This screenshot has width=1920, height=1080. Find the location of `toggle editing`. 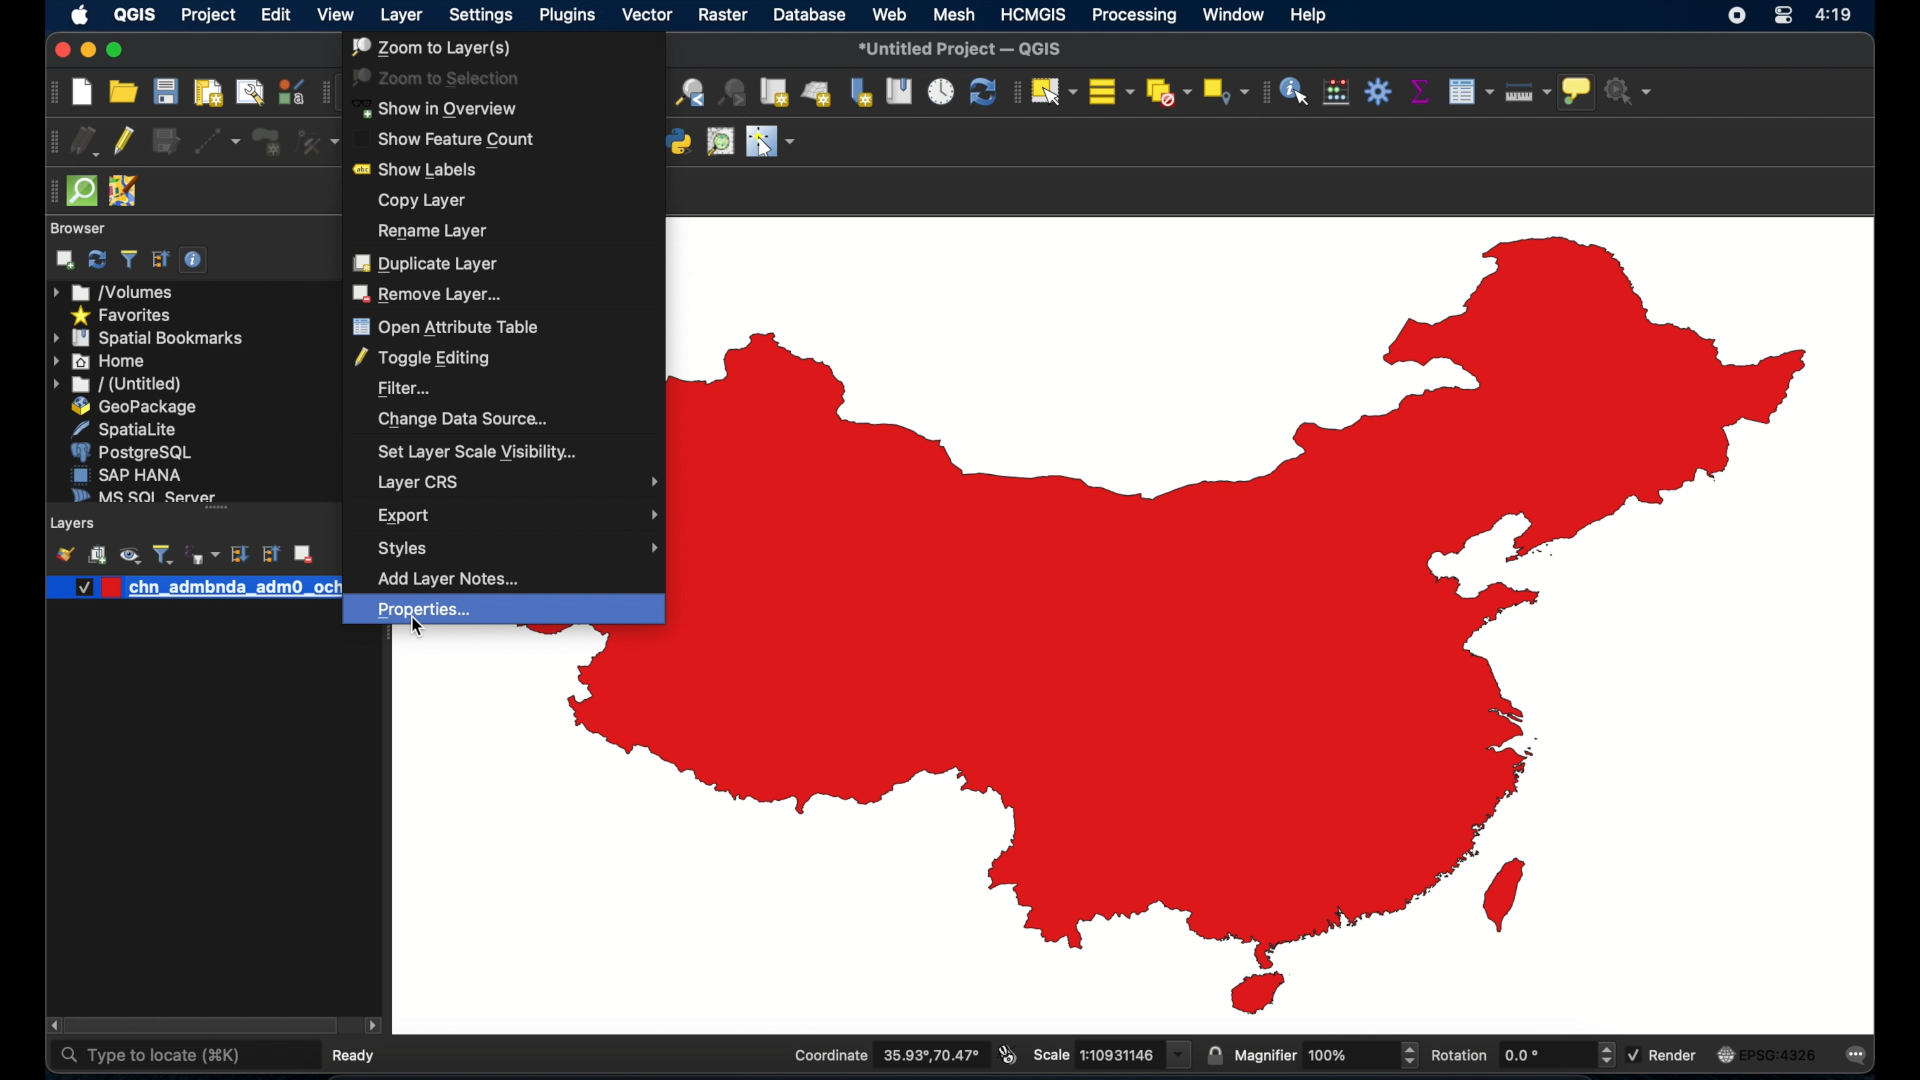

toggle editing is located at coordinates (125, 139).